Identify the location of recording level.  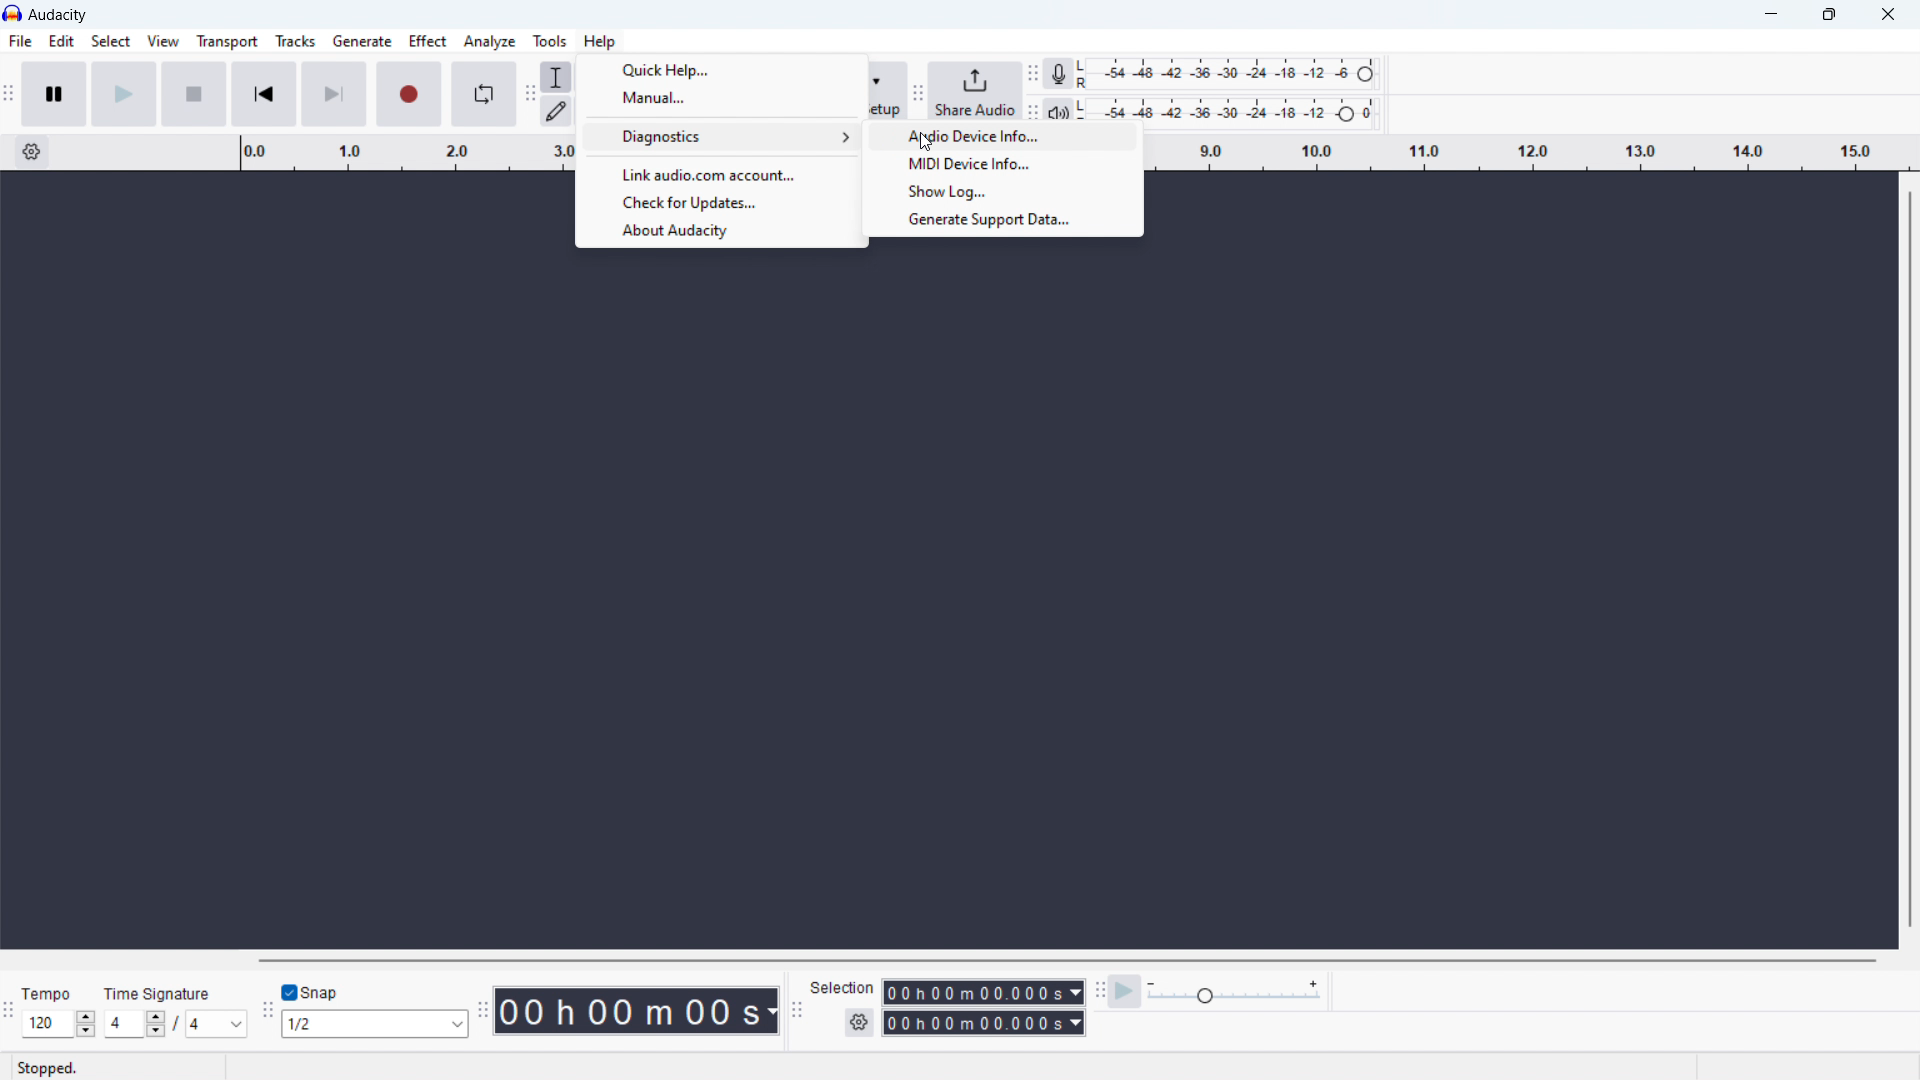
(1225, 74).